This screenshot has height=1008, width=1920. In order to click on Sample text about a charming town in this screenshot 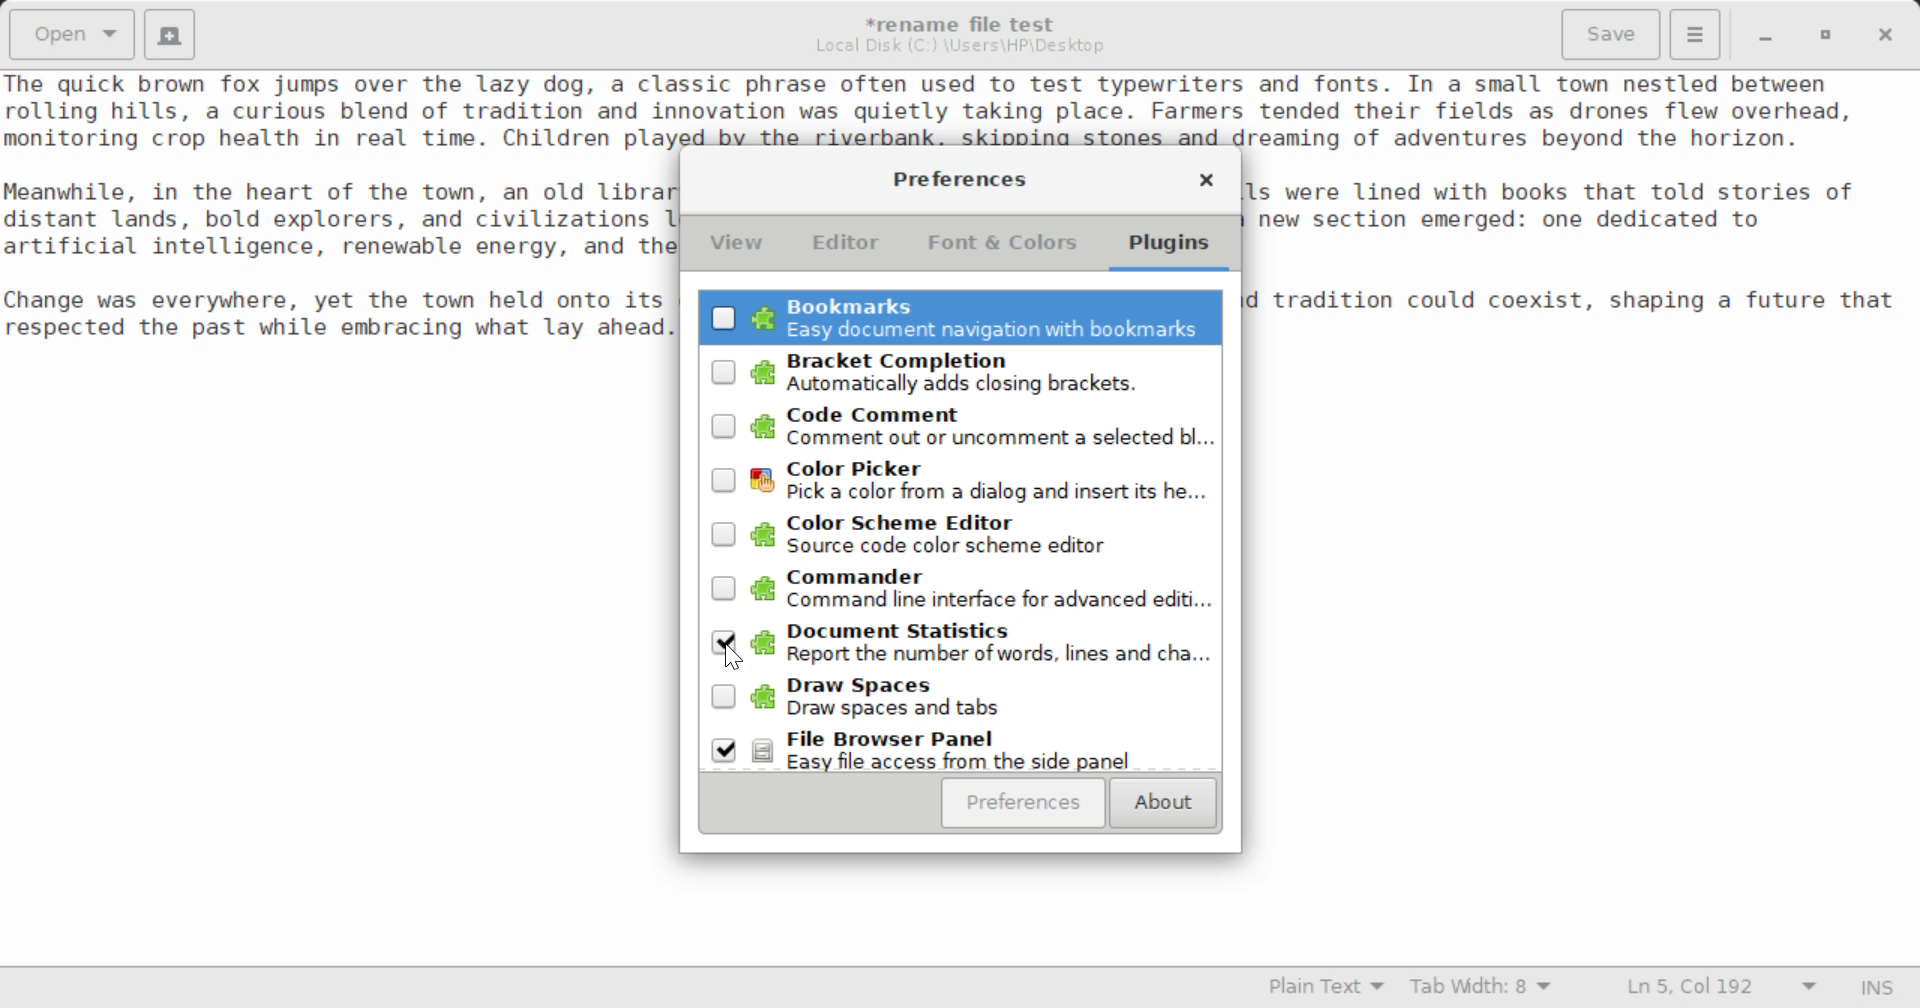, I will do `click(960, 109)`.